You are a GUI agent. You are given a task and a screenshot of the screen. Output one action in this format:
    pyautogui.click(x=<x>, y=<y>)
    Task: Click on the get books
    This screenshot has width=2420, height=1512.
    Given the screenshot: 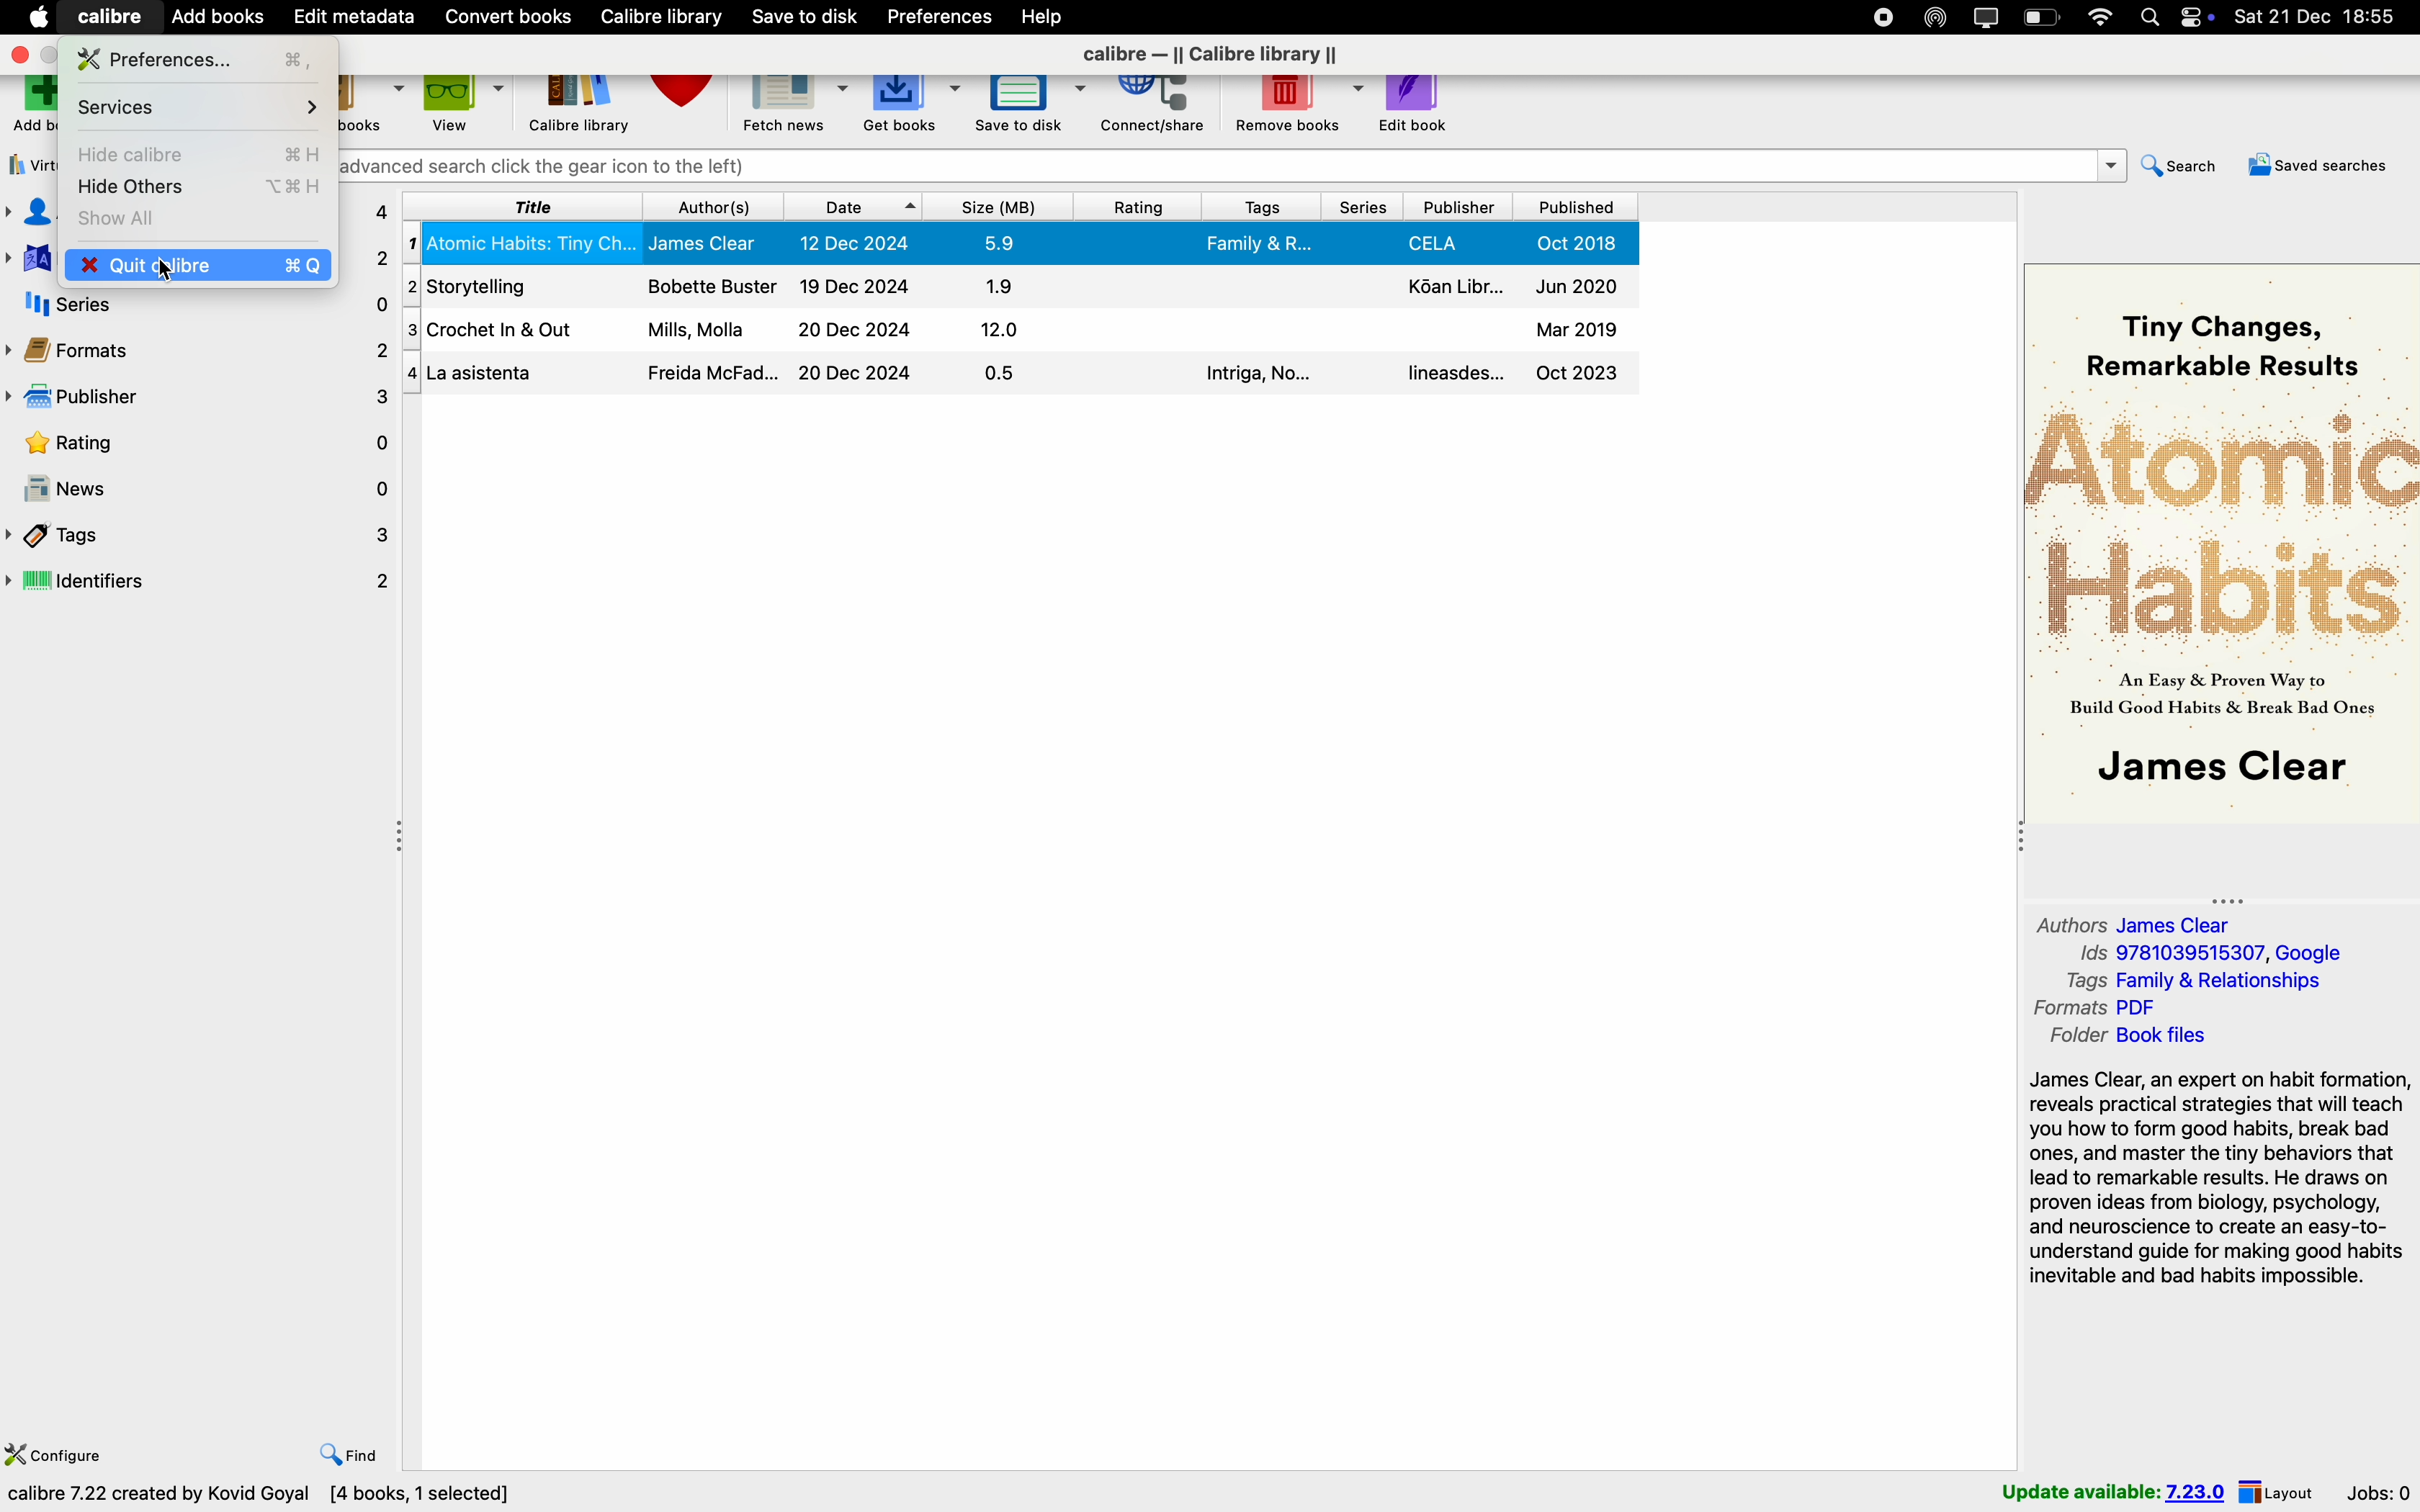 What is the action you would take?
    pyautogui.click(x=912, y=106)
    